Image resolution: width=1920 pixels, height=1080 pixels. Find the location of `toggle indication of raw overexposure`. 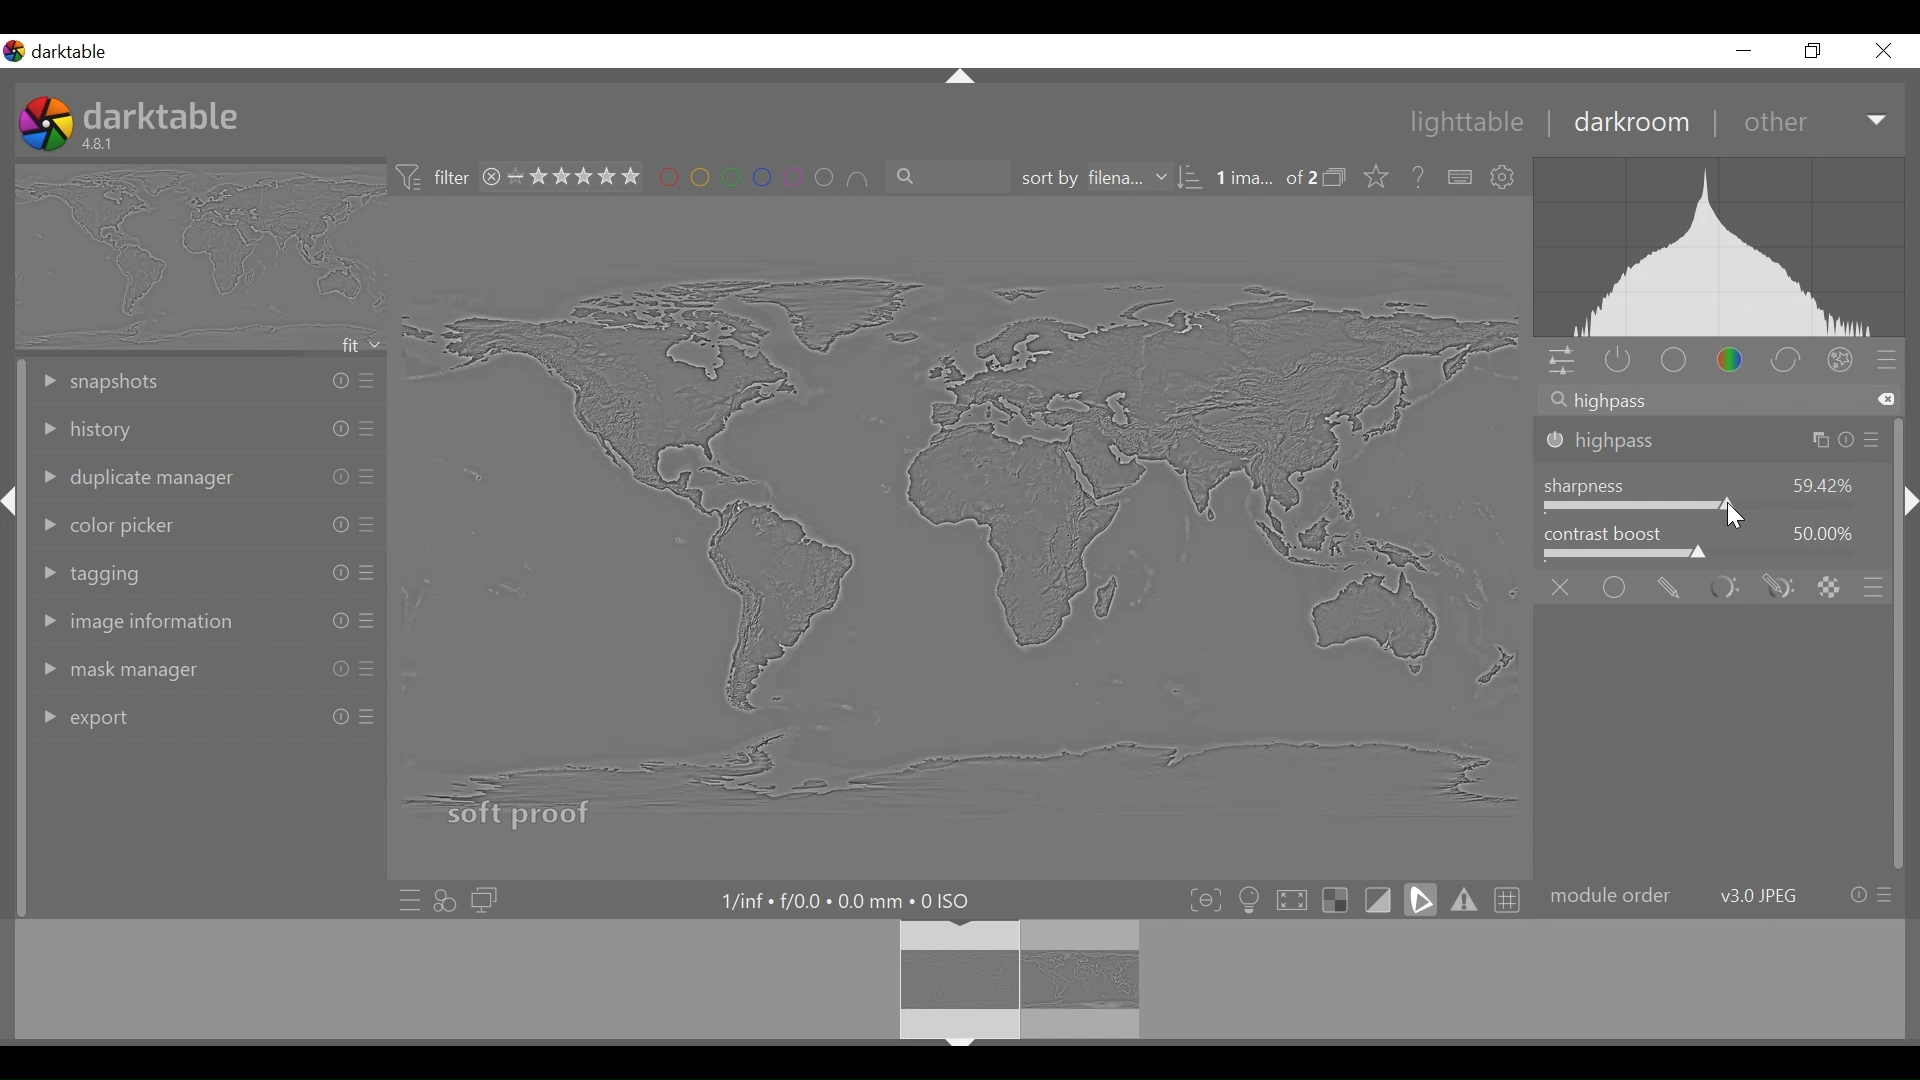

toggle indication of raw overexposure is located at coordinates (1335, 898).